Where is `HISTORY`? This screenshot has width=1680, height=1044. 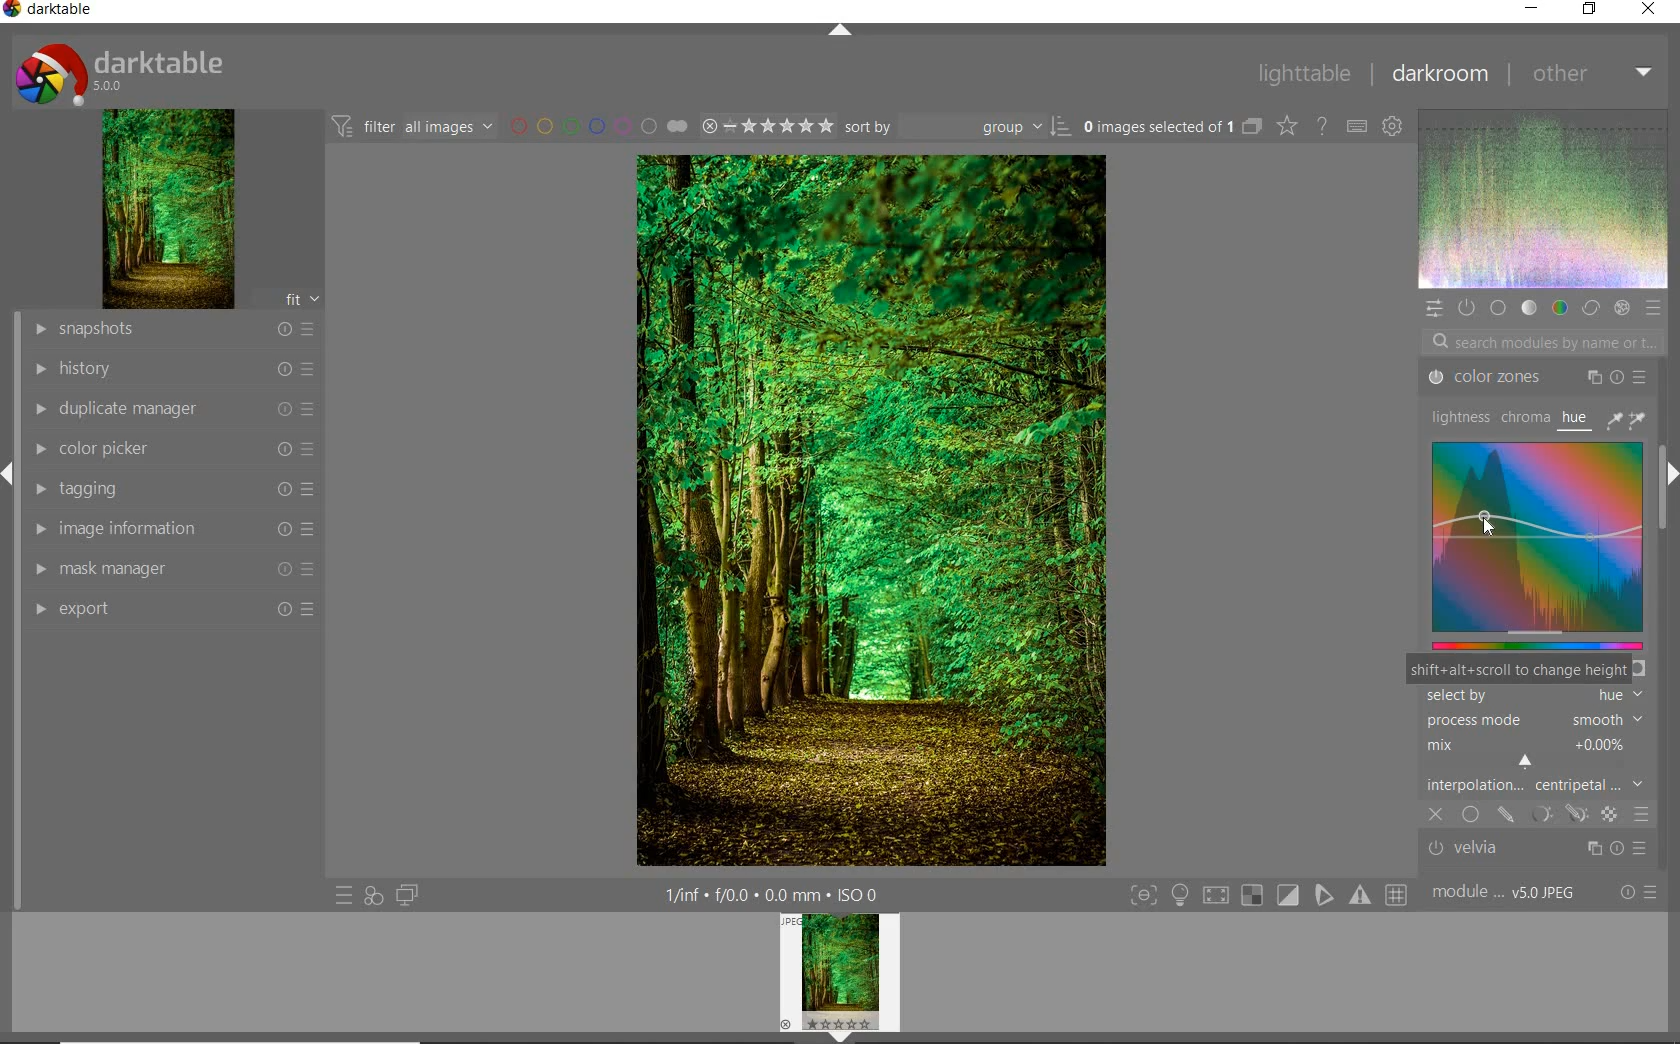 HISTORY is located at coordinates (170, 370).